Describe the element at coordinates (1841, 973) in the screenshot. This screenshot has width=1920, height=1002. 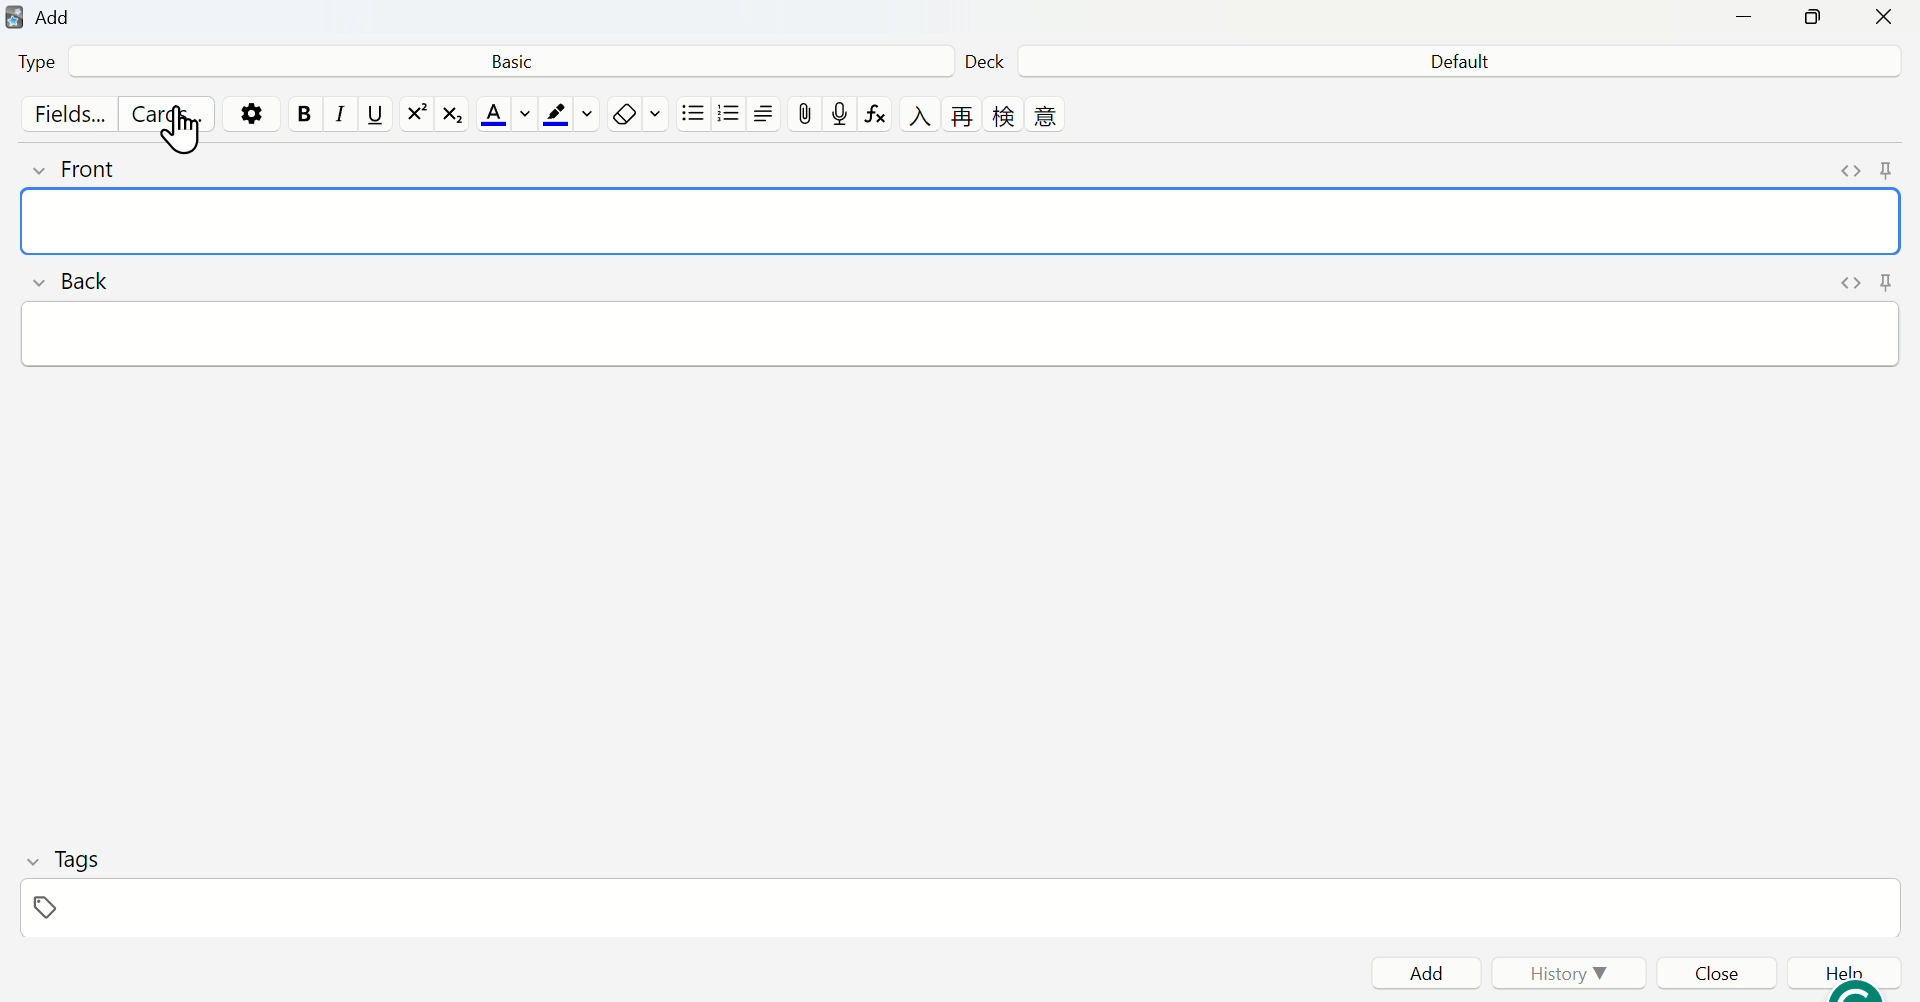
I see `Help` at that location.